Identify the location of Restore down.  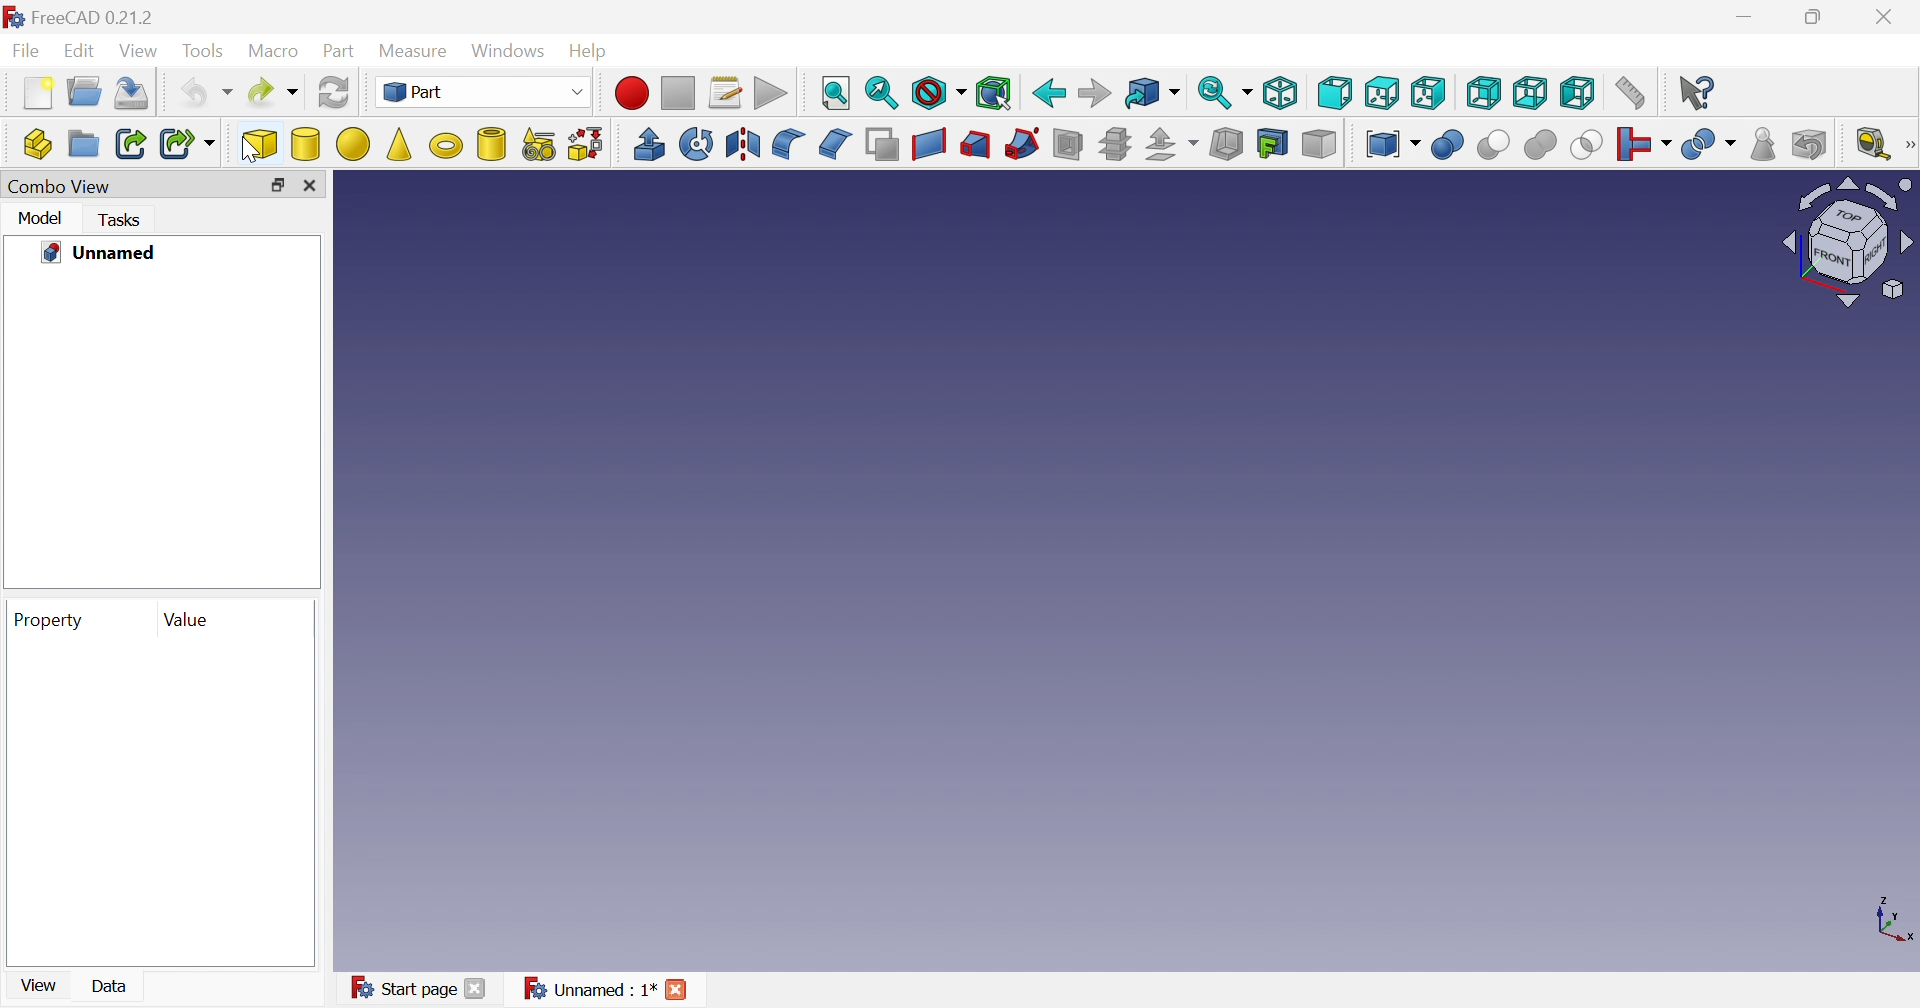
(1811, 17).